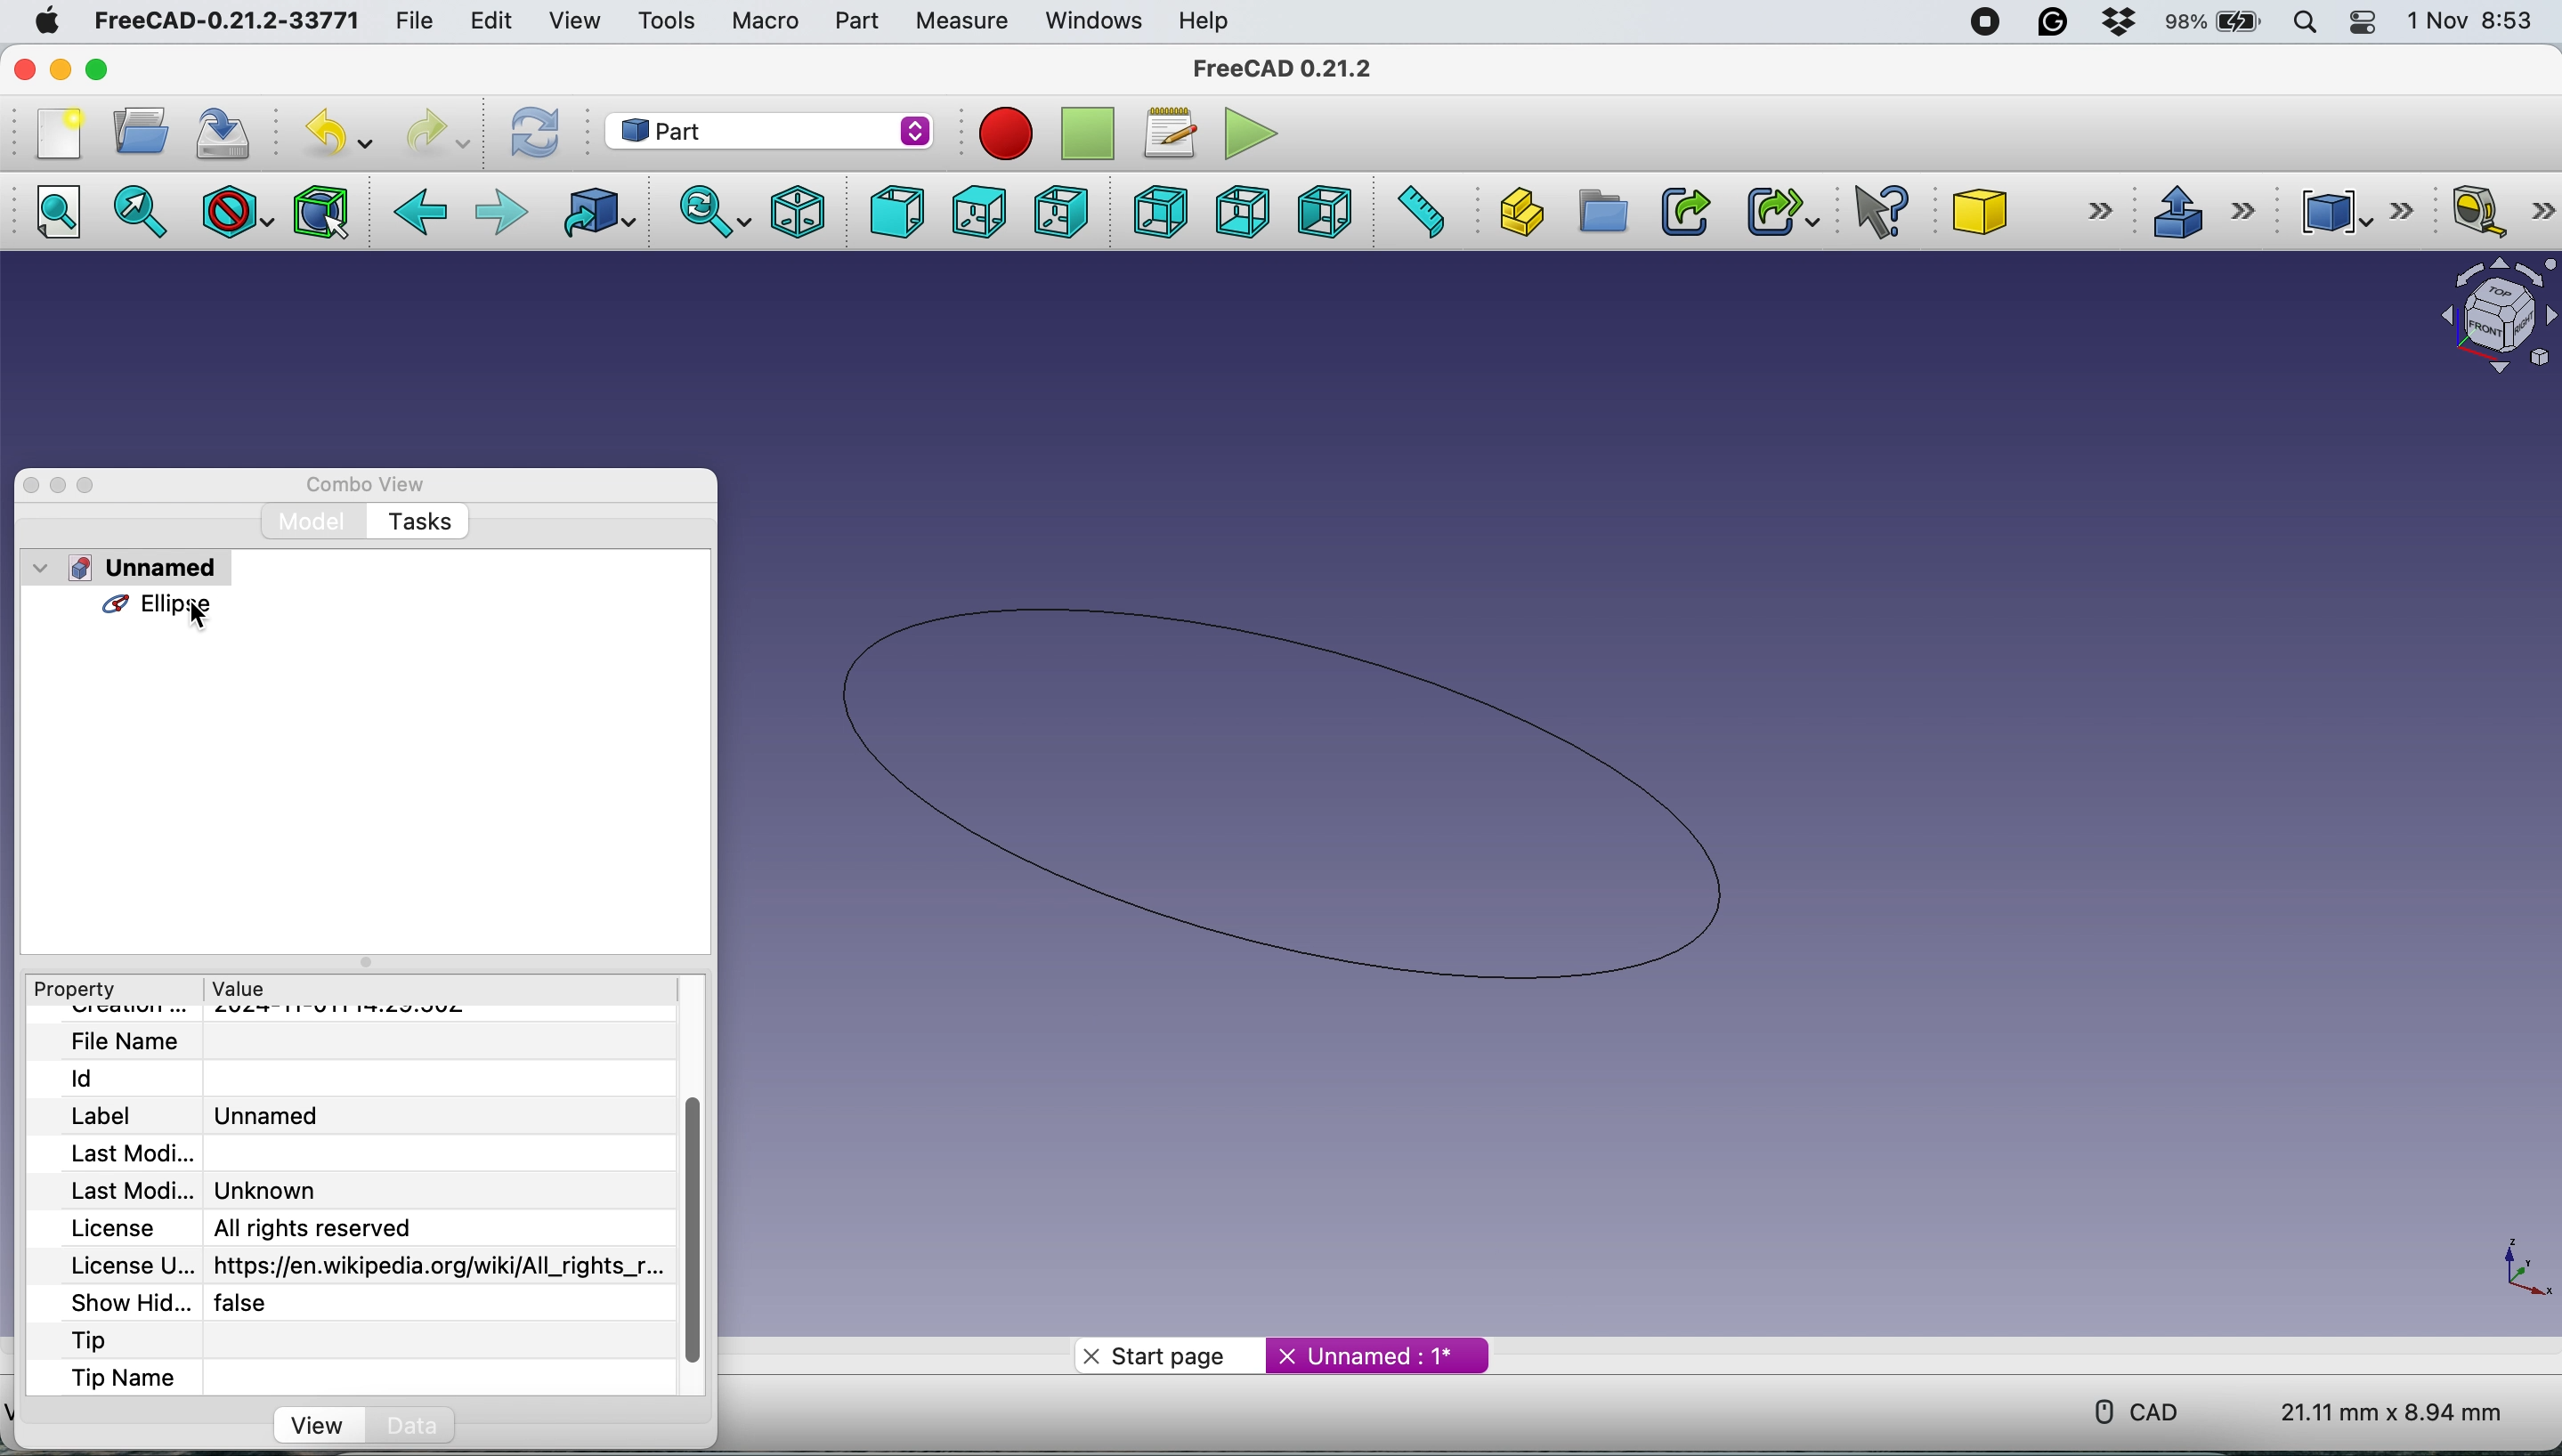 This screenshot has width=2562, height=1456. What do you see at coordinates (143, 1152) in the screenshot?
I see `last modified` at bounding box center [143, 1152].